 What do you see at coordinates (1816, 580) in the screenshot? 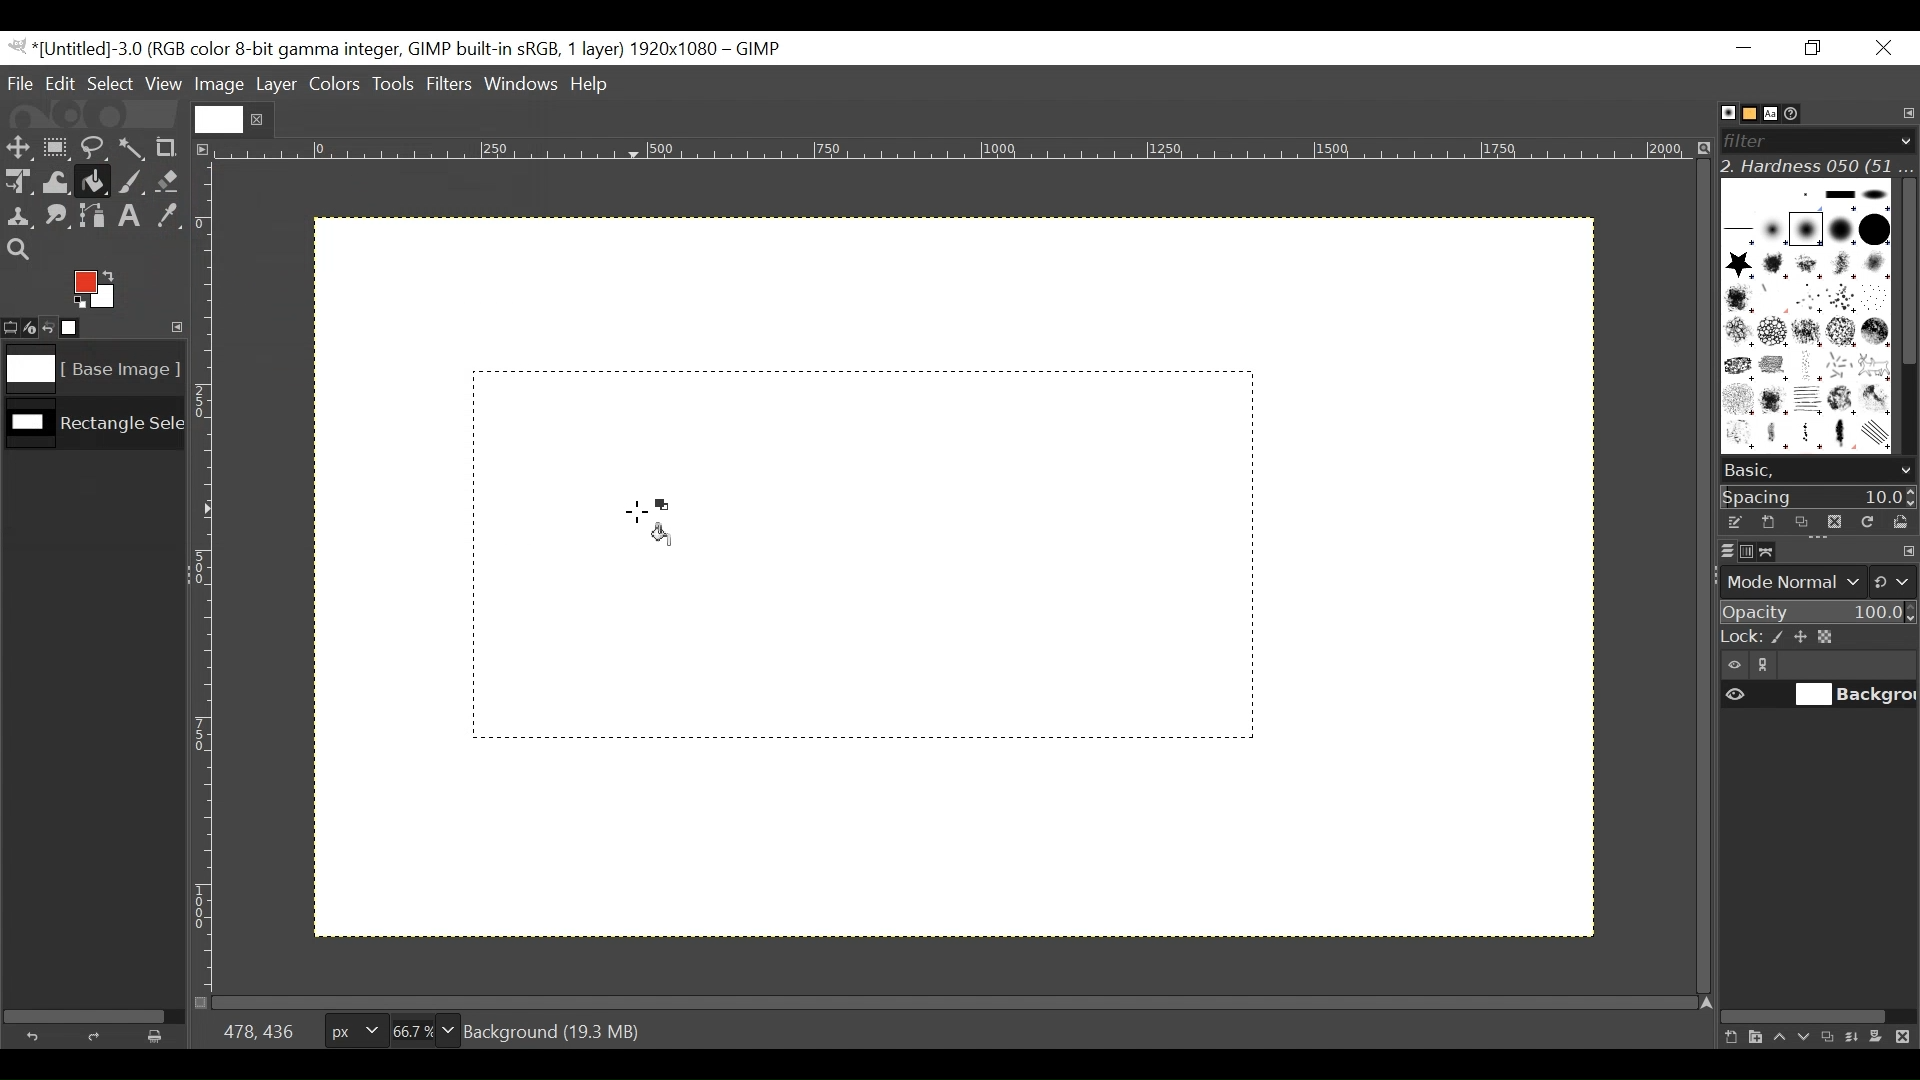
I see `mode normal` at bounding box center [1816, 580].